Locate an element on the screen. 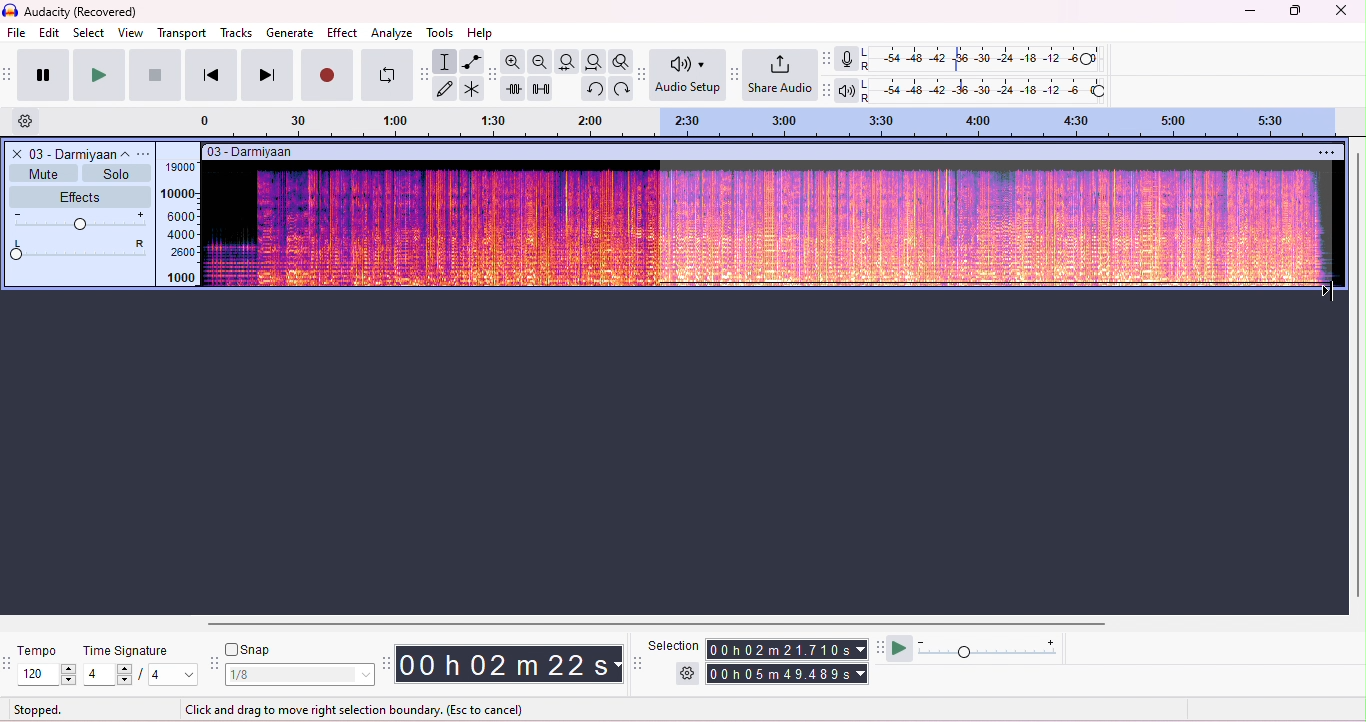 The height and width of the screenshot is (722, 1366). time is located at coordinates (508, 663).